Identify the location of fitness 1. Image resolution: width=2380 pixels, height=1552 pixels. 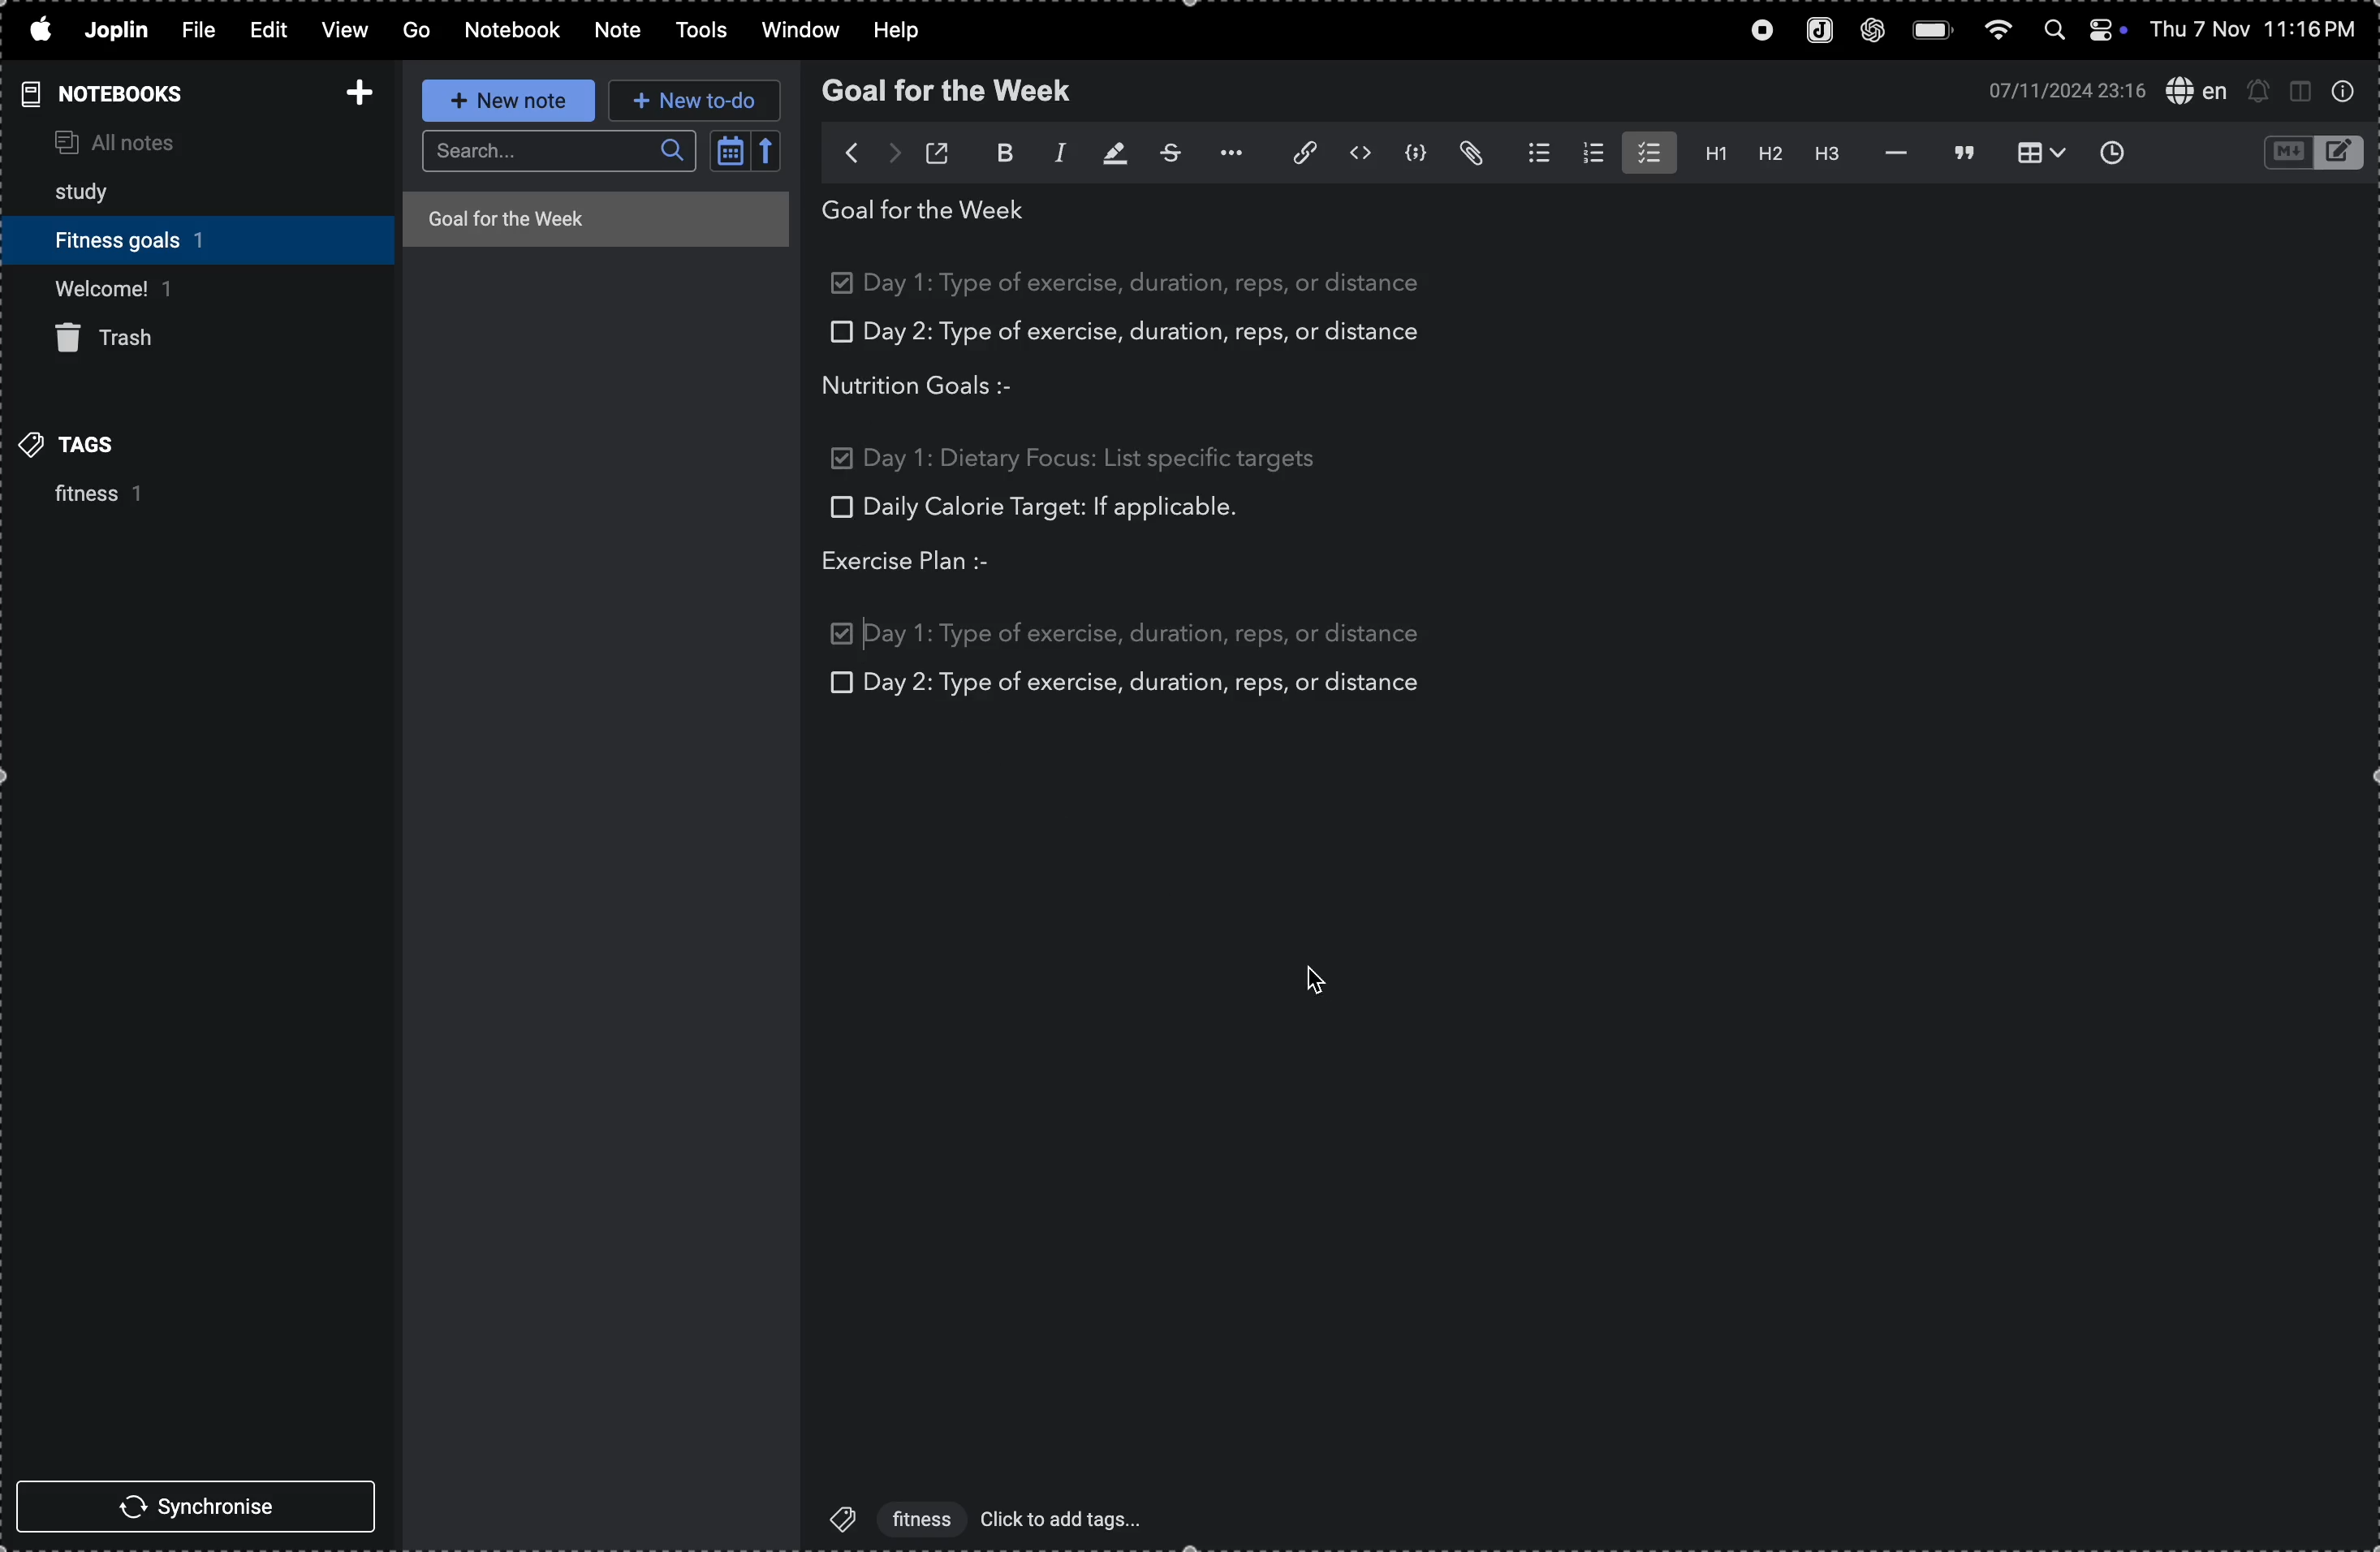
(82, 497).